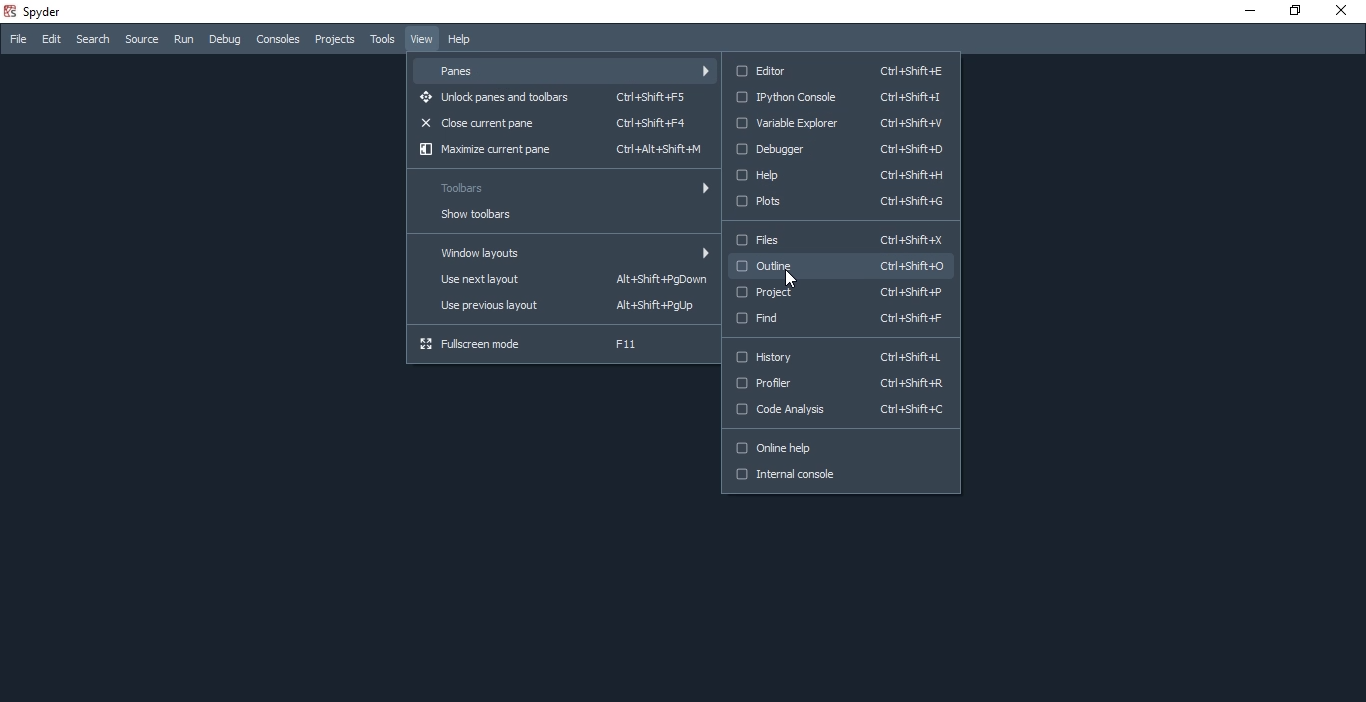 The width and height of the screenshot is (1366, 702). I want to click on Code Analysis, so click(837, 413).